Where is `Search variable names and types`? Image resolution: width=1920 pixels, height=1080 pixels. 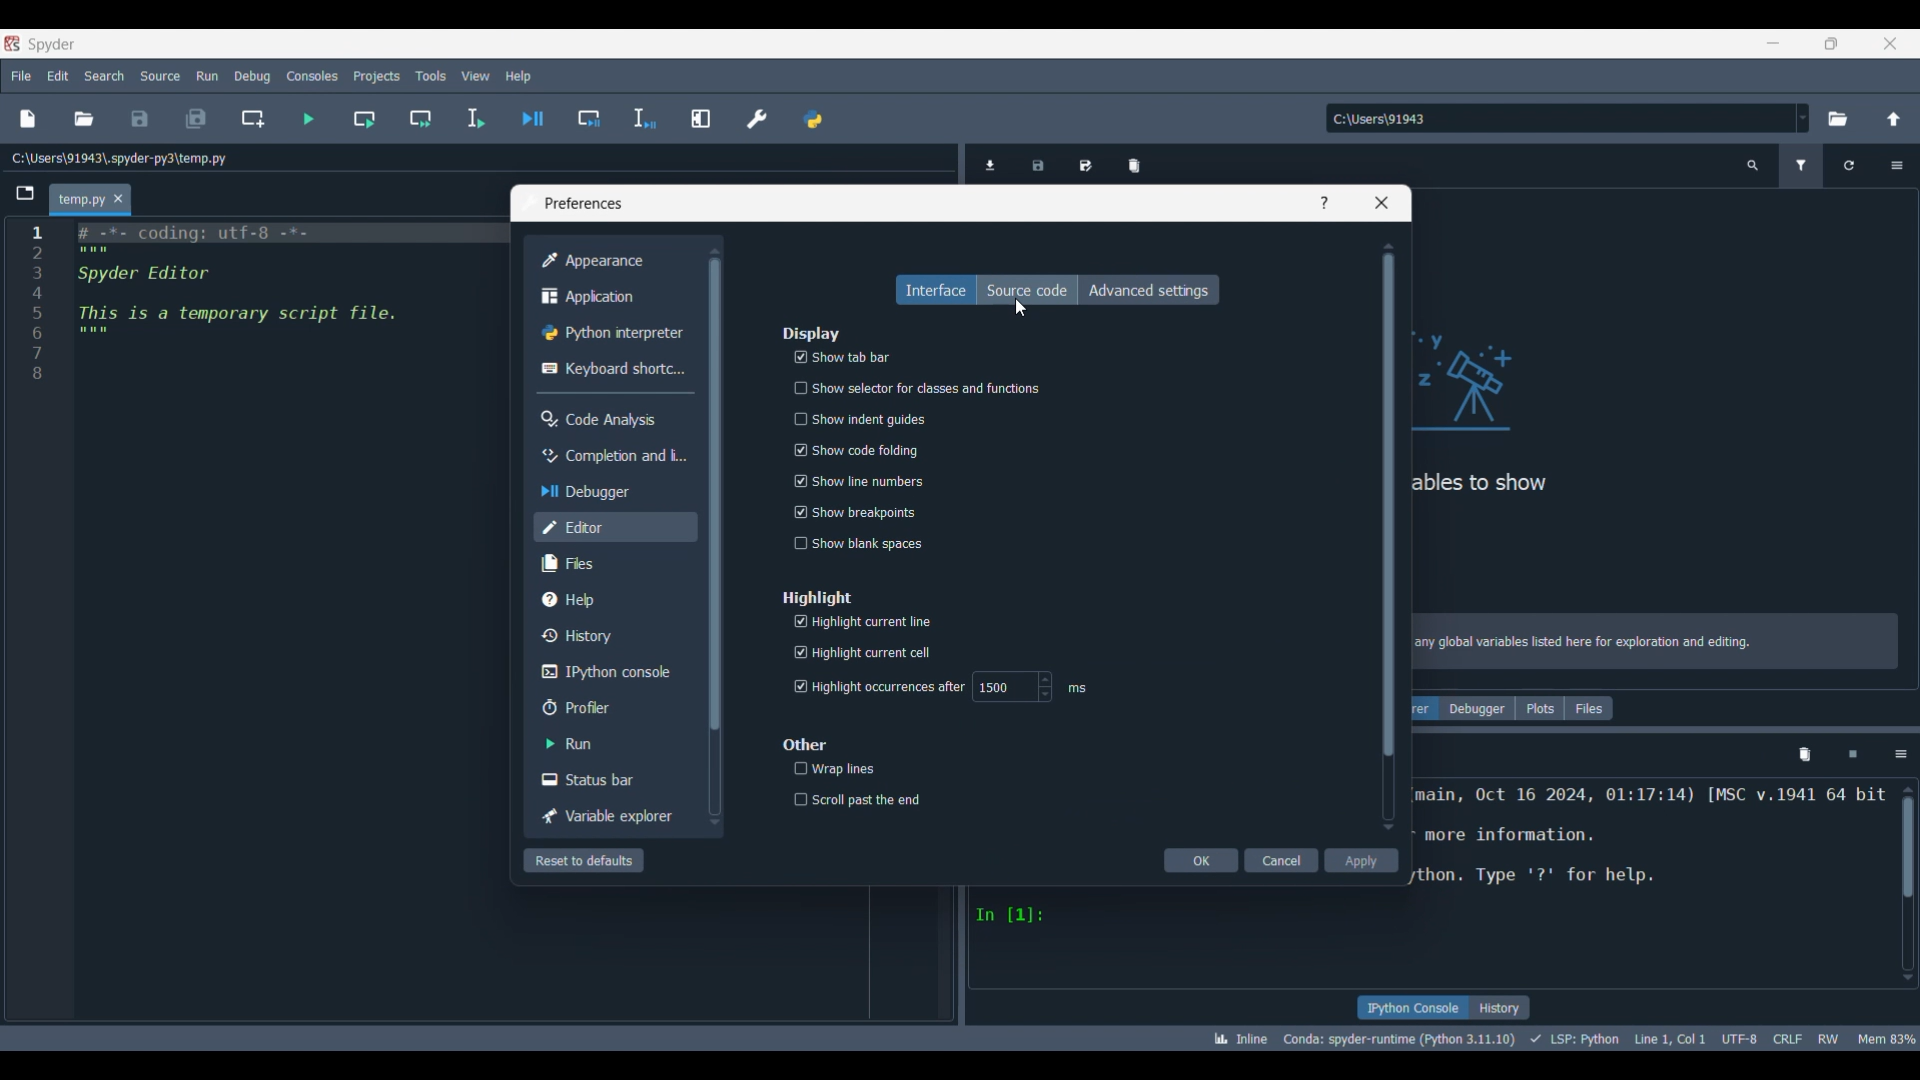
Search variable names and types is located at coordinates (1753, 166).